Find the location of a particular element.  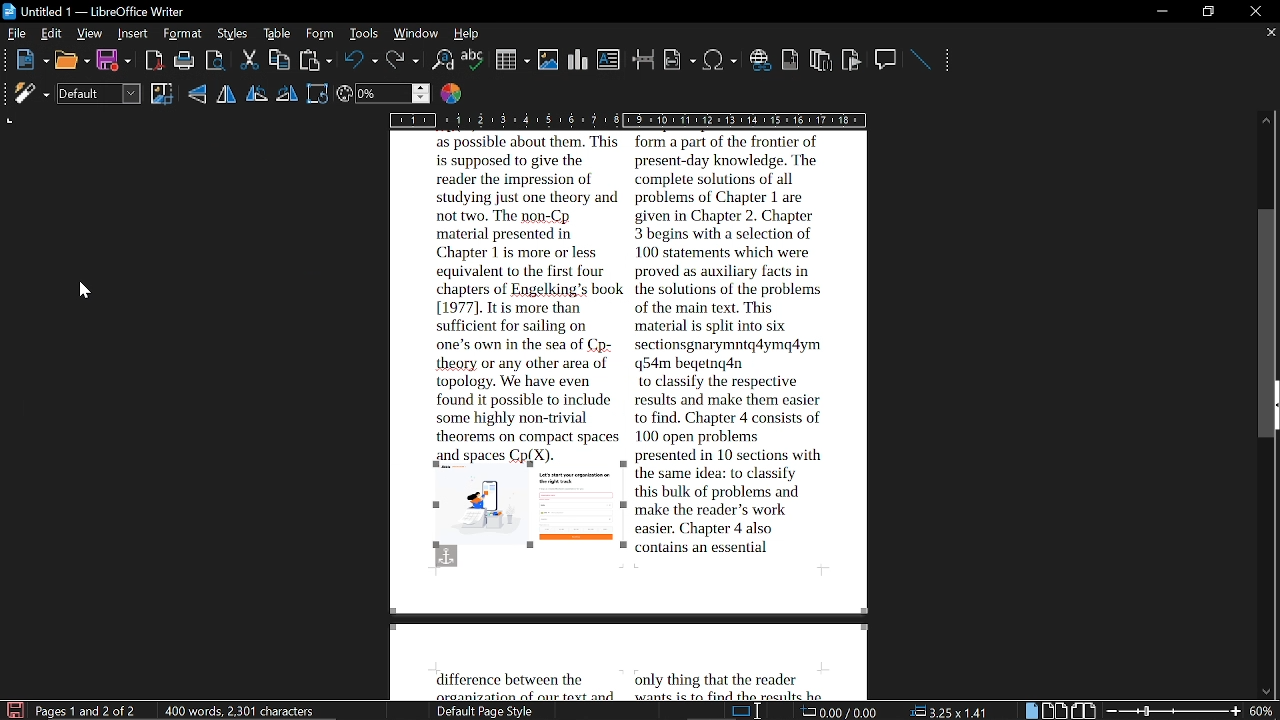

rotate 90degree right is located at coordinates (288, 93).